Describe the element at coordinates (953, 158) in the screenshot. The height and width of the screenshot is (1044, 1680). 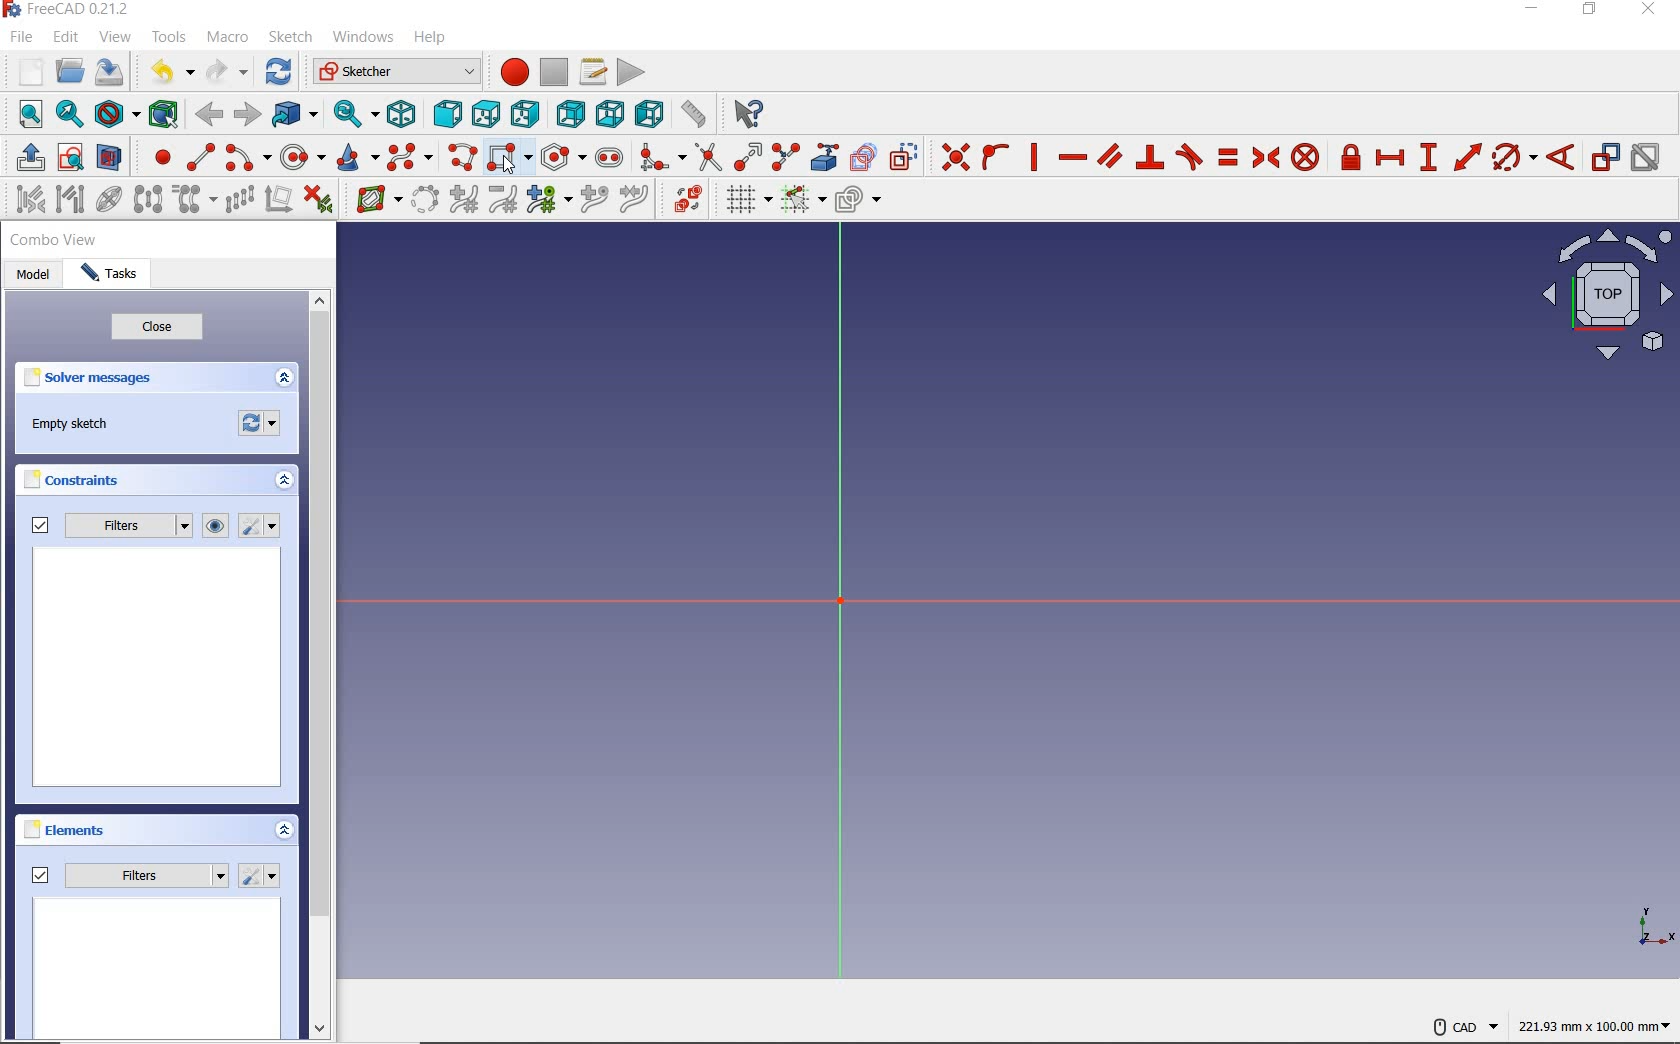
I see `constrain coincident` at that location.